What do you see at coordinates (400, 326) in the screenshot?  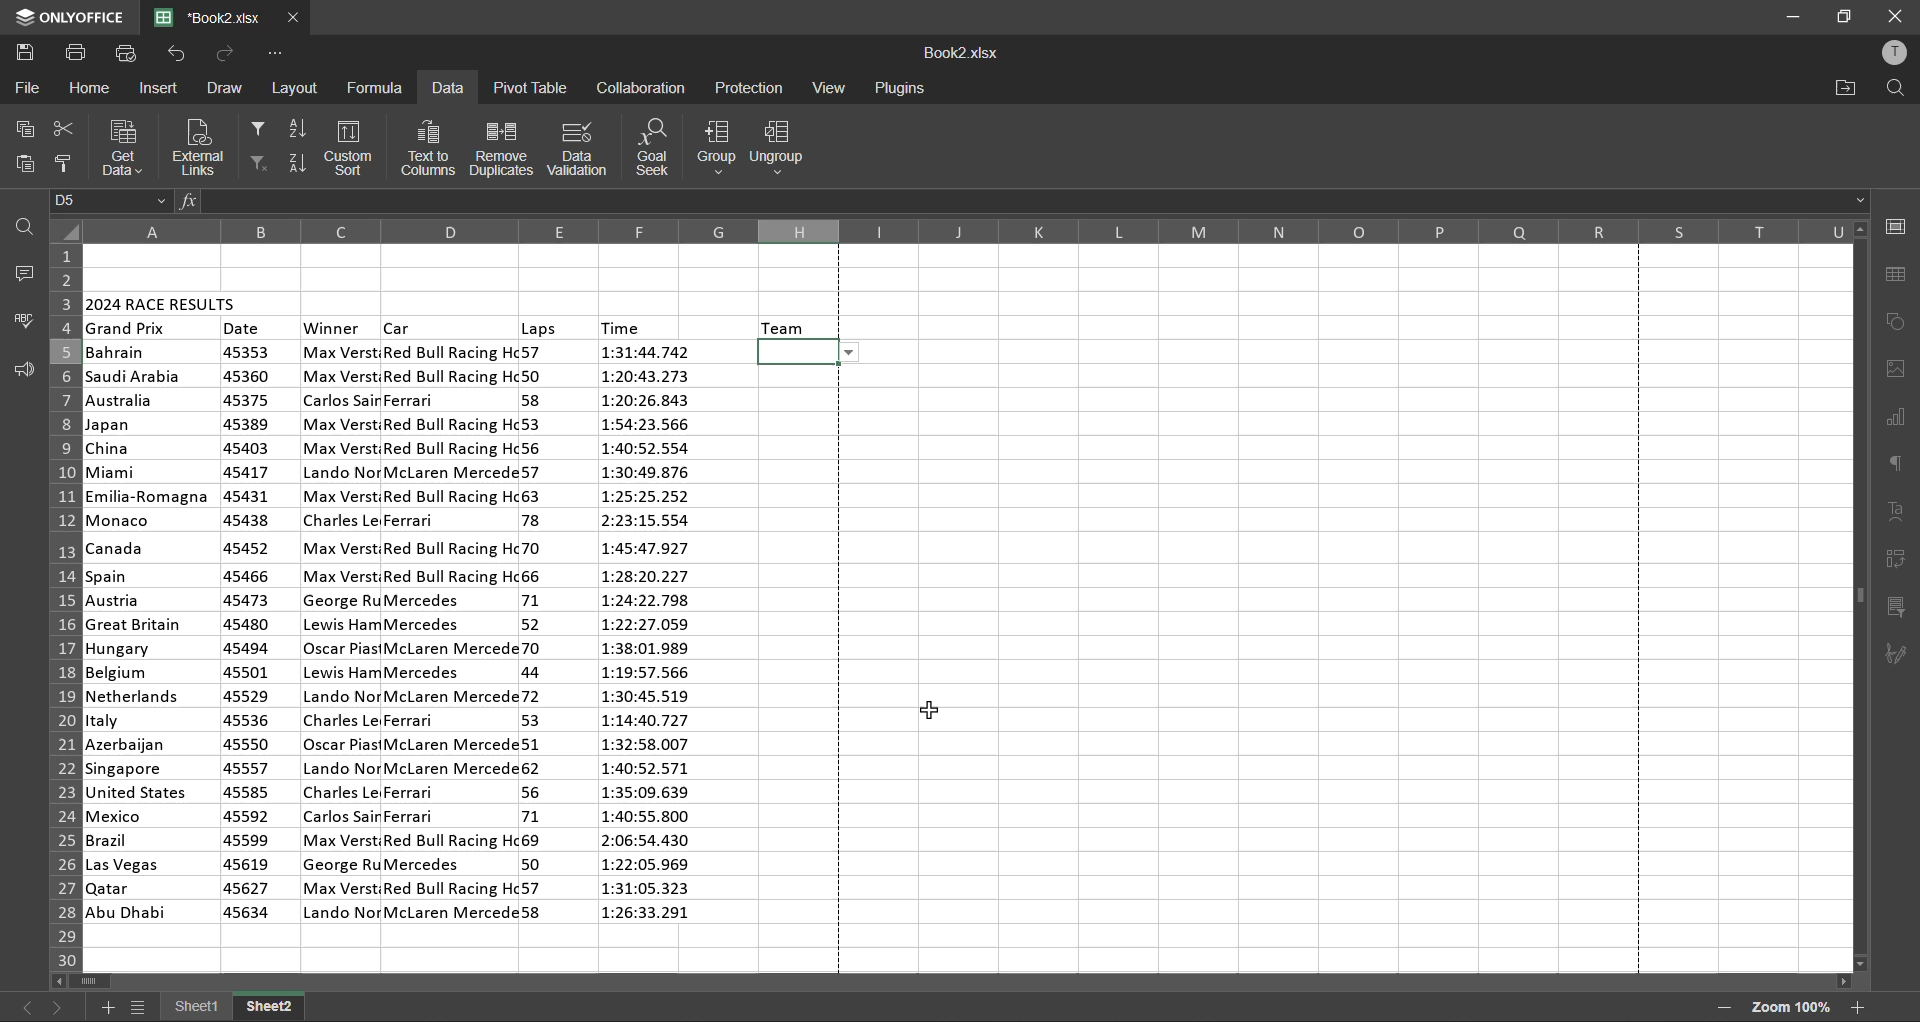 I see `car` at bounding box center [400, 326].